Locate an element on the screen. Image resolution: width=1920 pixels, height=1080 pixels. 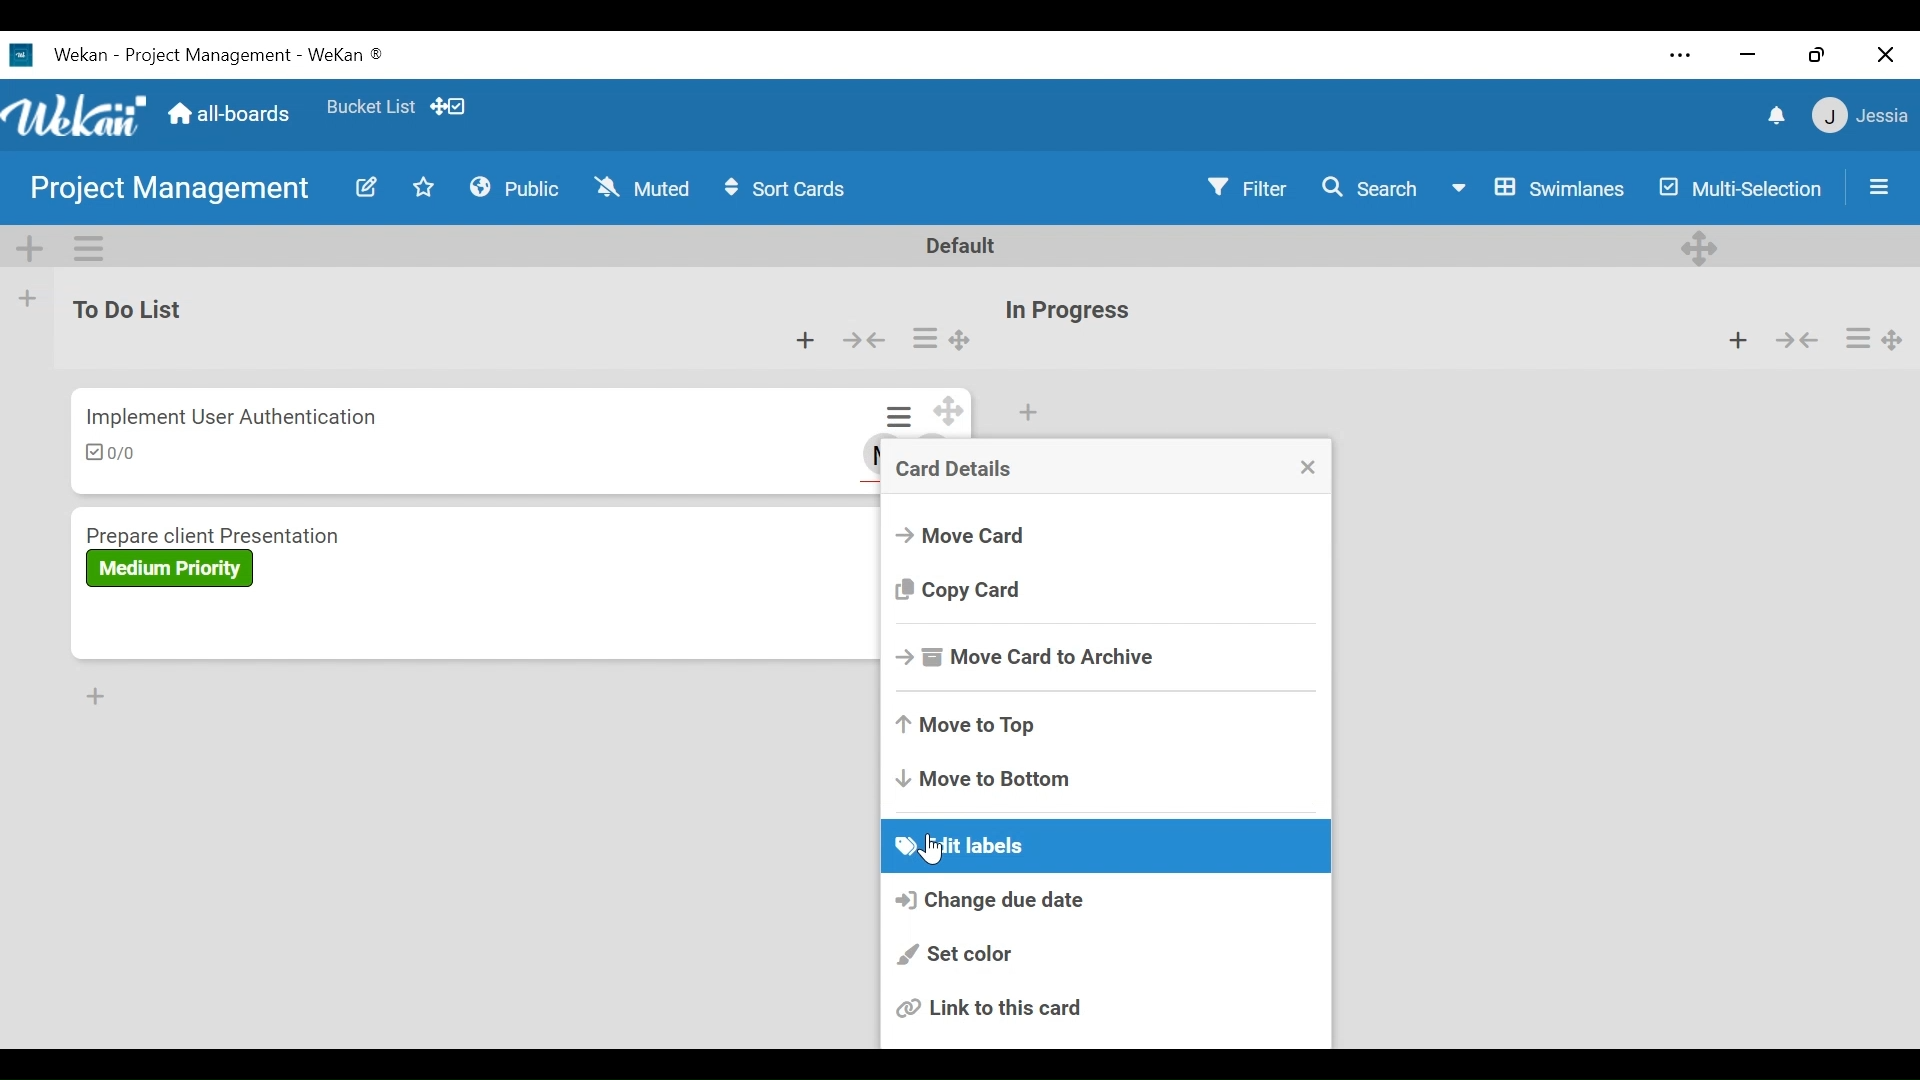
Add list is located at coordinates (28, 298).